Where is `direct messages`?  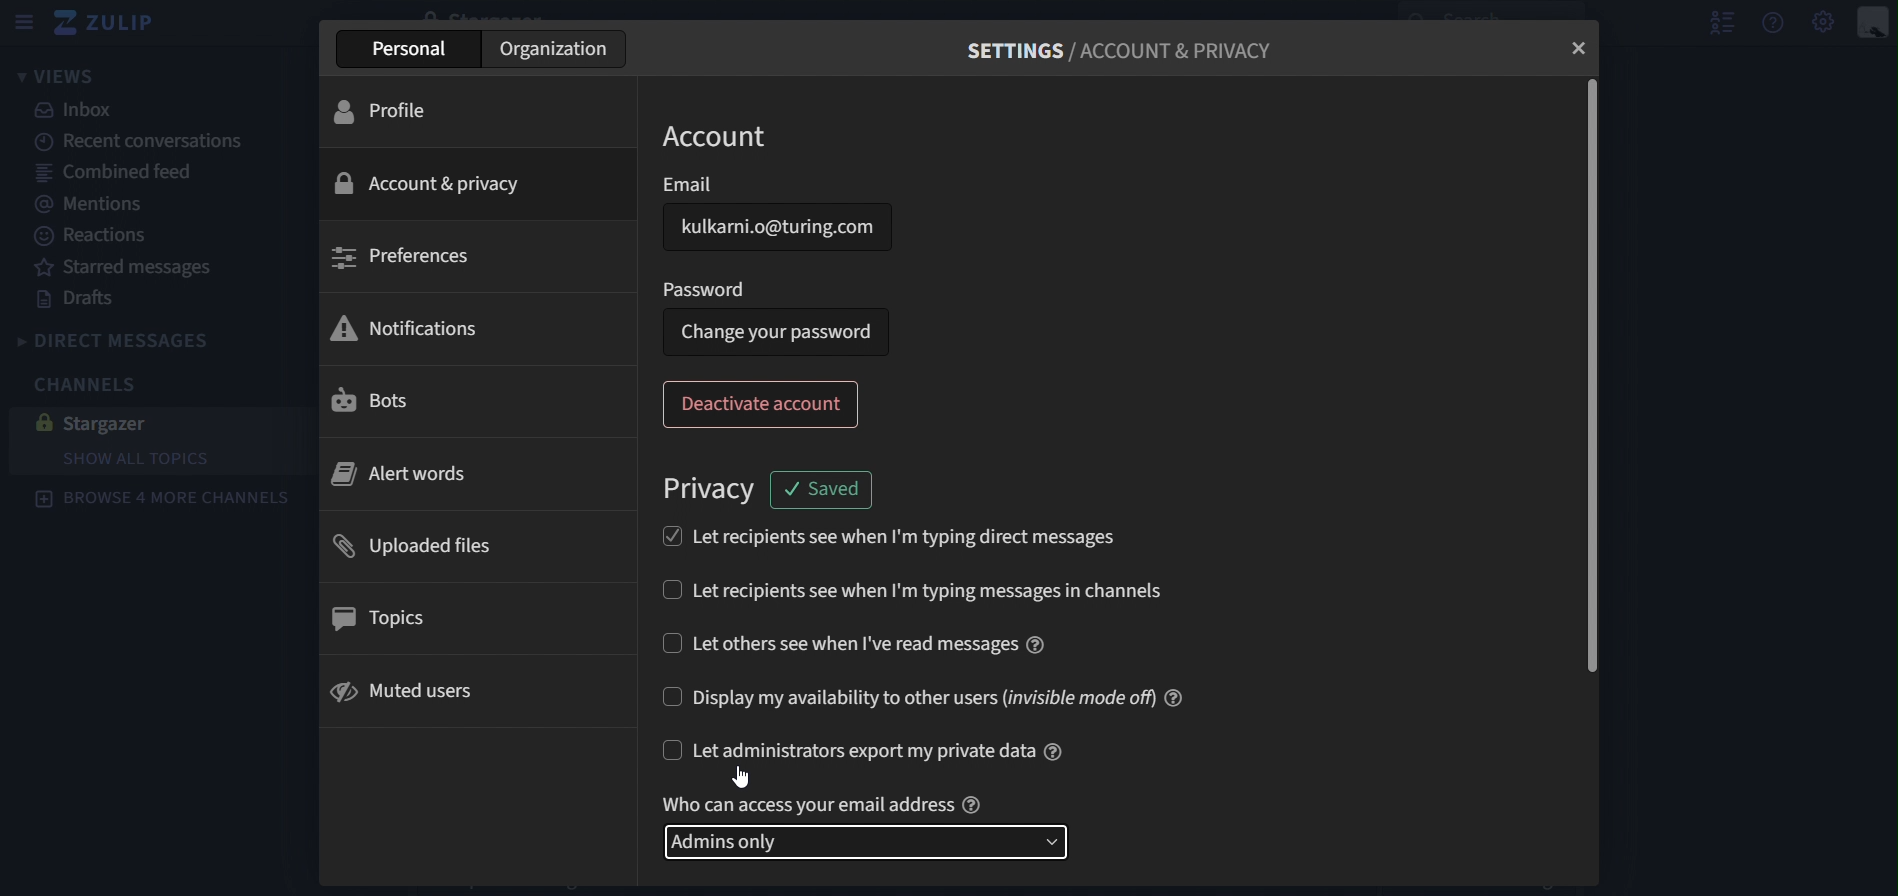 direct messages is located at coordinates (143, 339).